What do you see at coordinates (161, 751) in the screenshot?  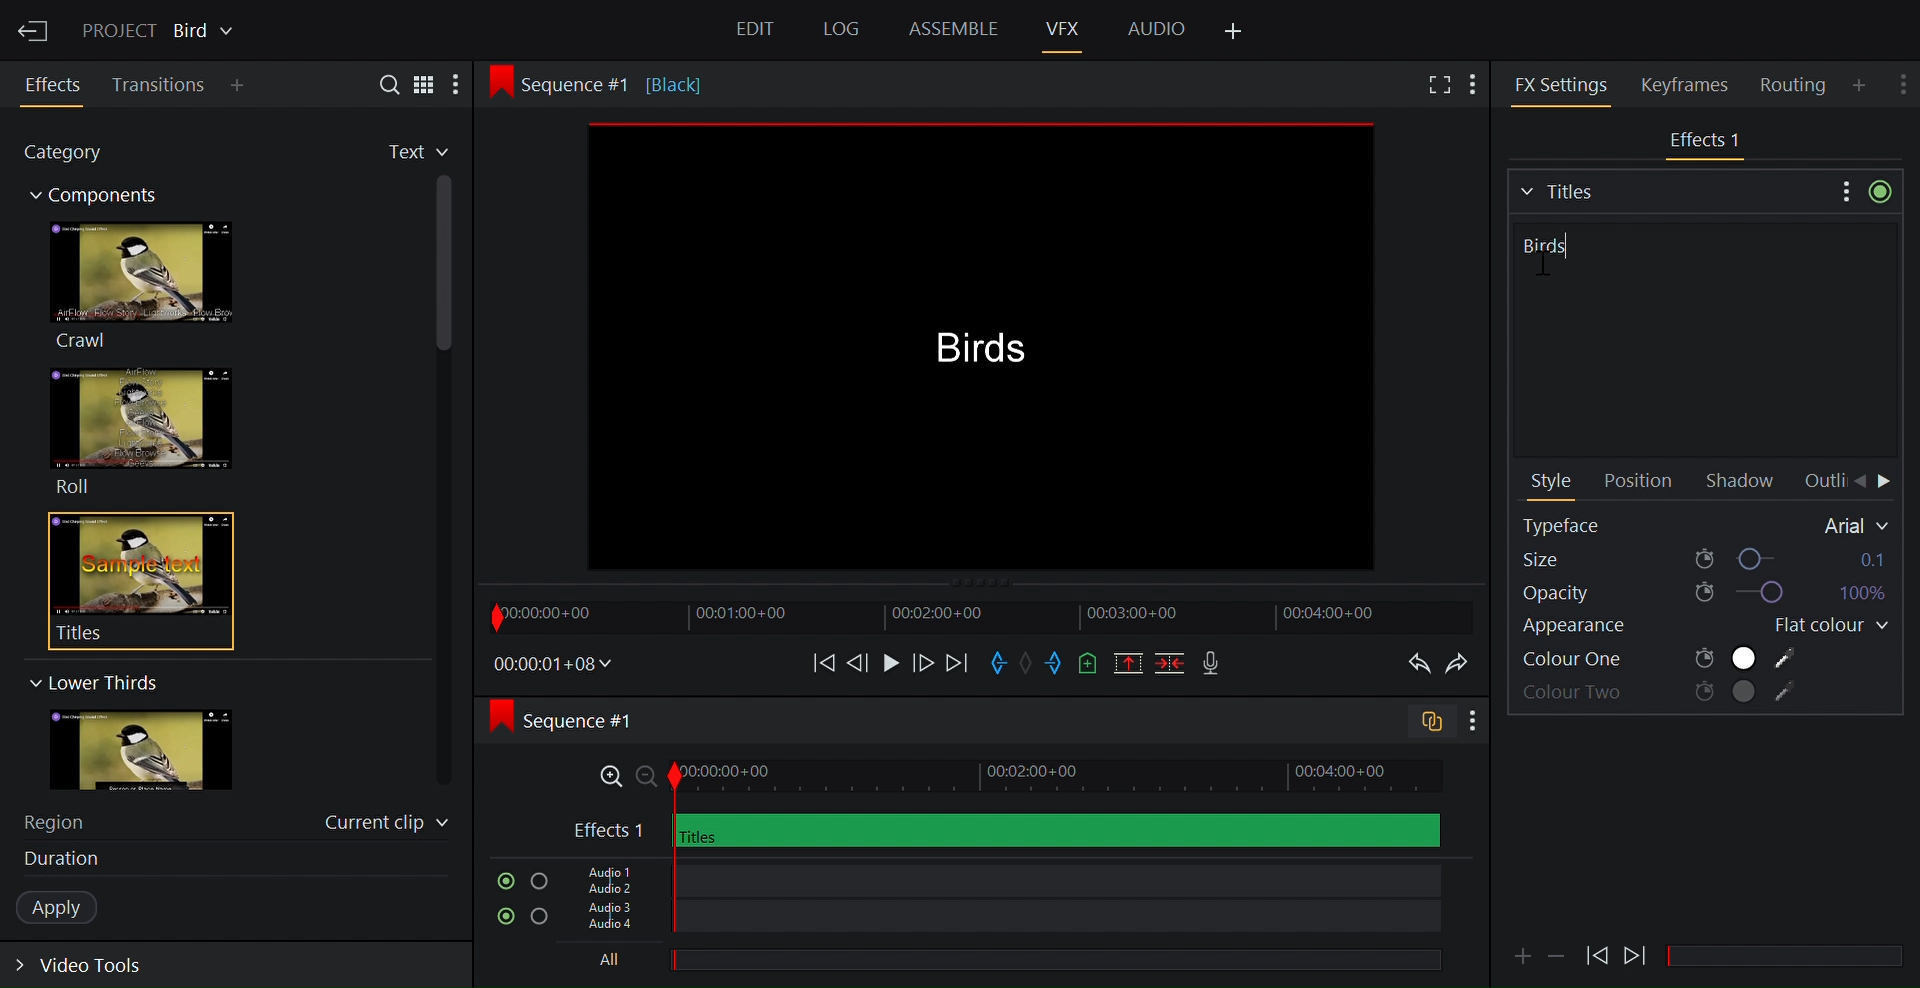 I see `image` at bounding box center [161, 751].